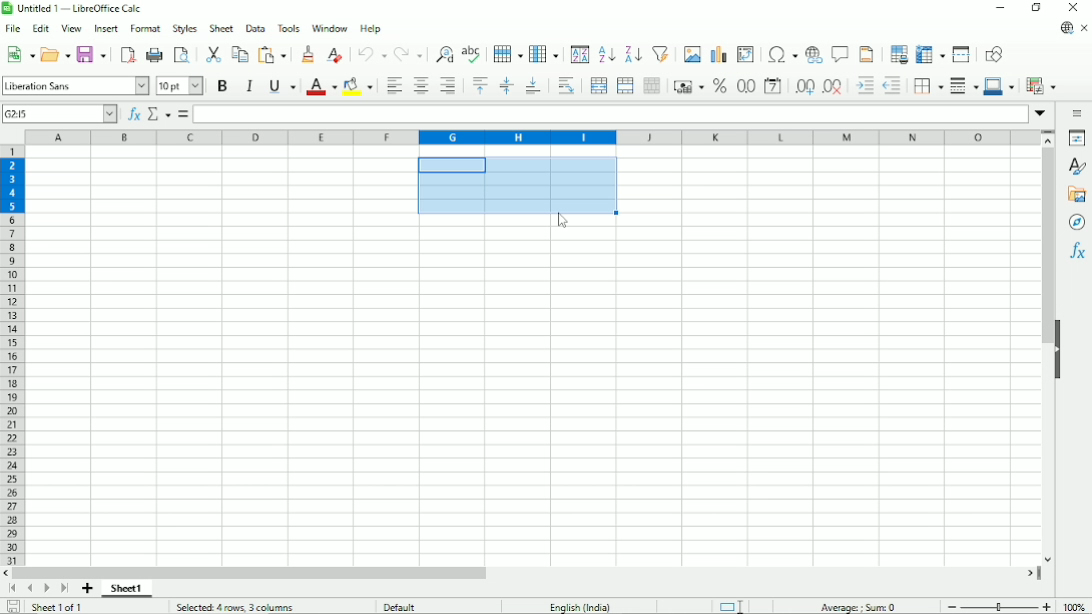 The width and height of the screenshot is (1092, 614). Describe the element at coordinates (471, 53) in the screenshot. I see `Spell check` at that location.